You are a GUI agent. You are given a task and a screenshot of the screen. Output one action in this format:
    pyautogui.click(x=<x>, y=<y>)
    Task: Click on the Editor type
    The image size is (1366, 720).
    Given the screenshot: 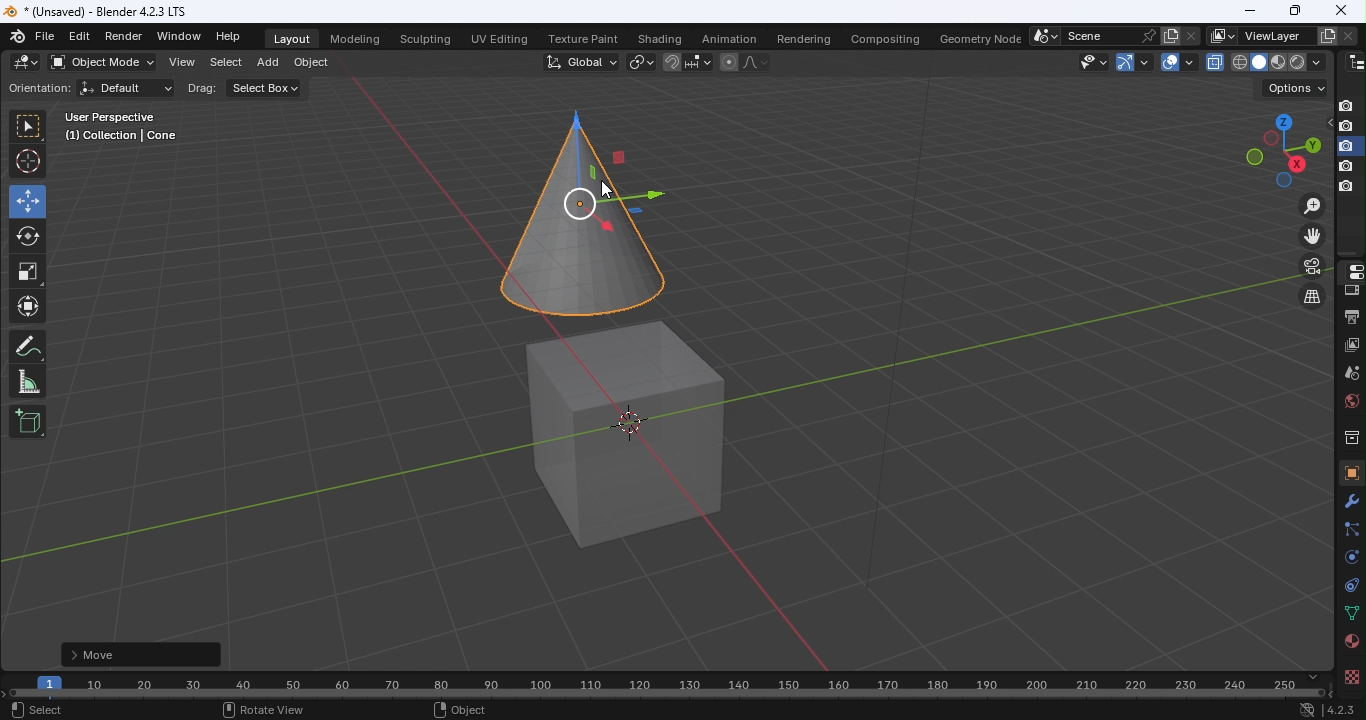 What is the action you would take?
    pyautogui.click(x=1356, y=60)
    